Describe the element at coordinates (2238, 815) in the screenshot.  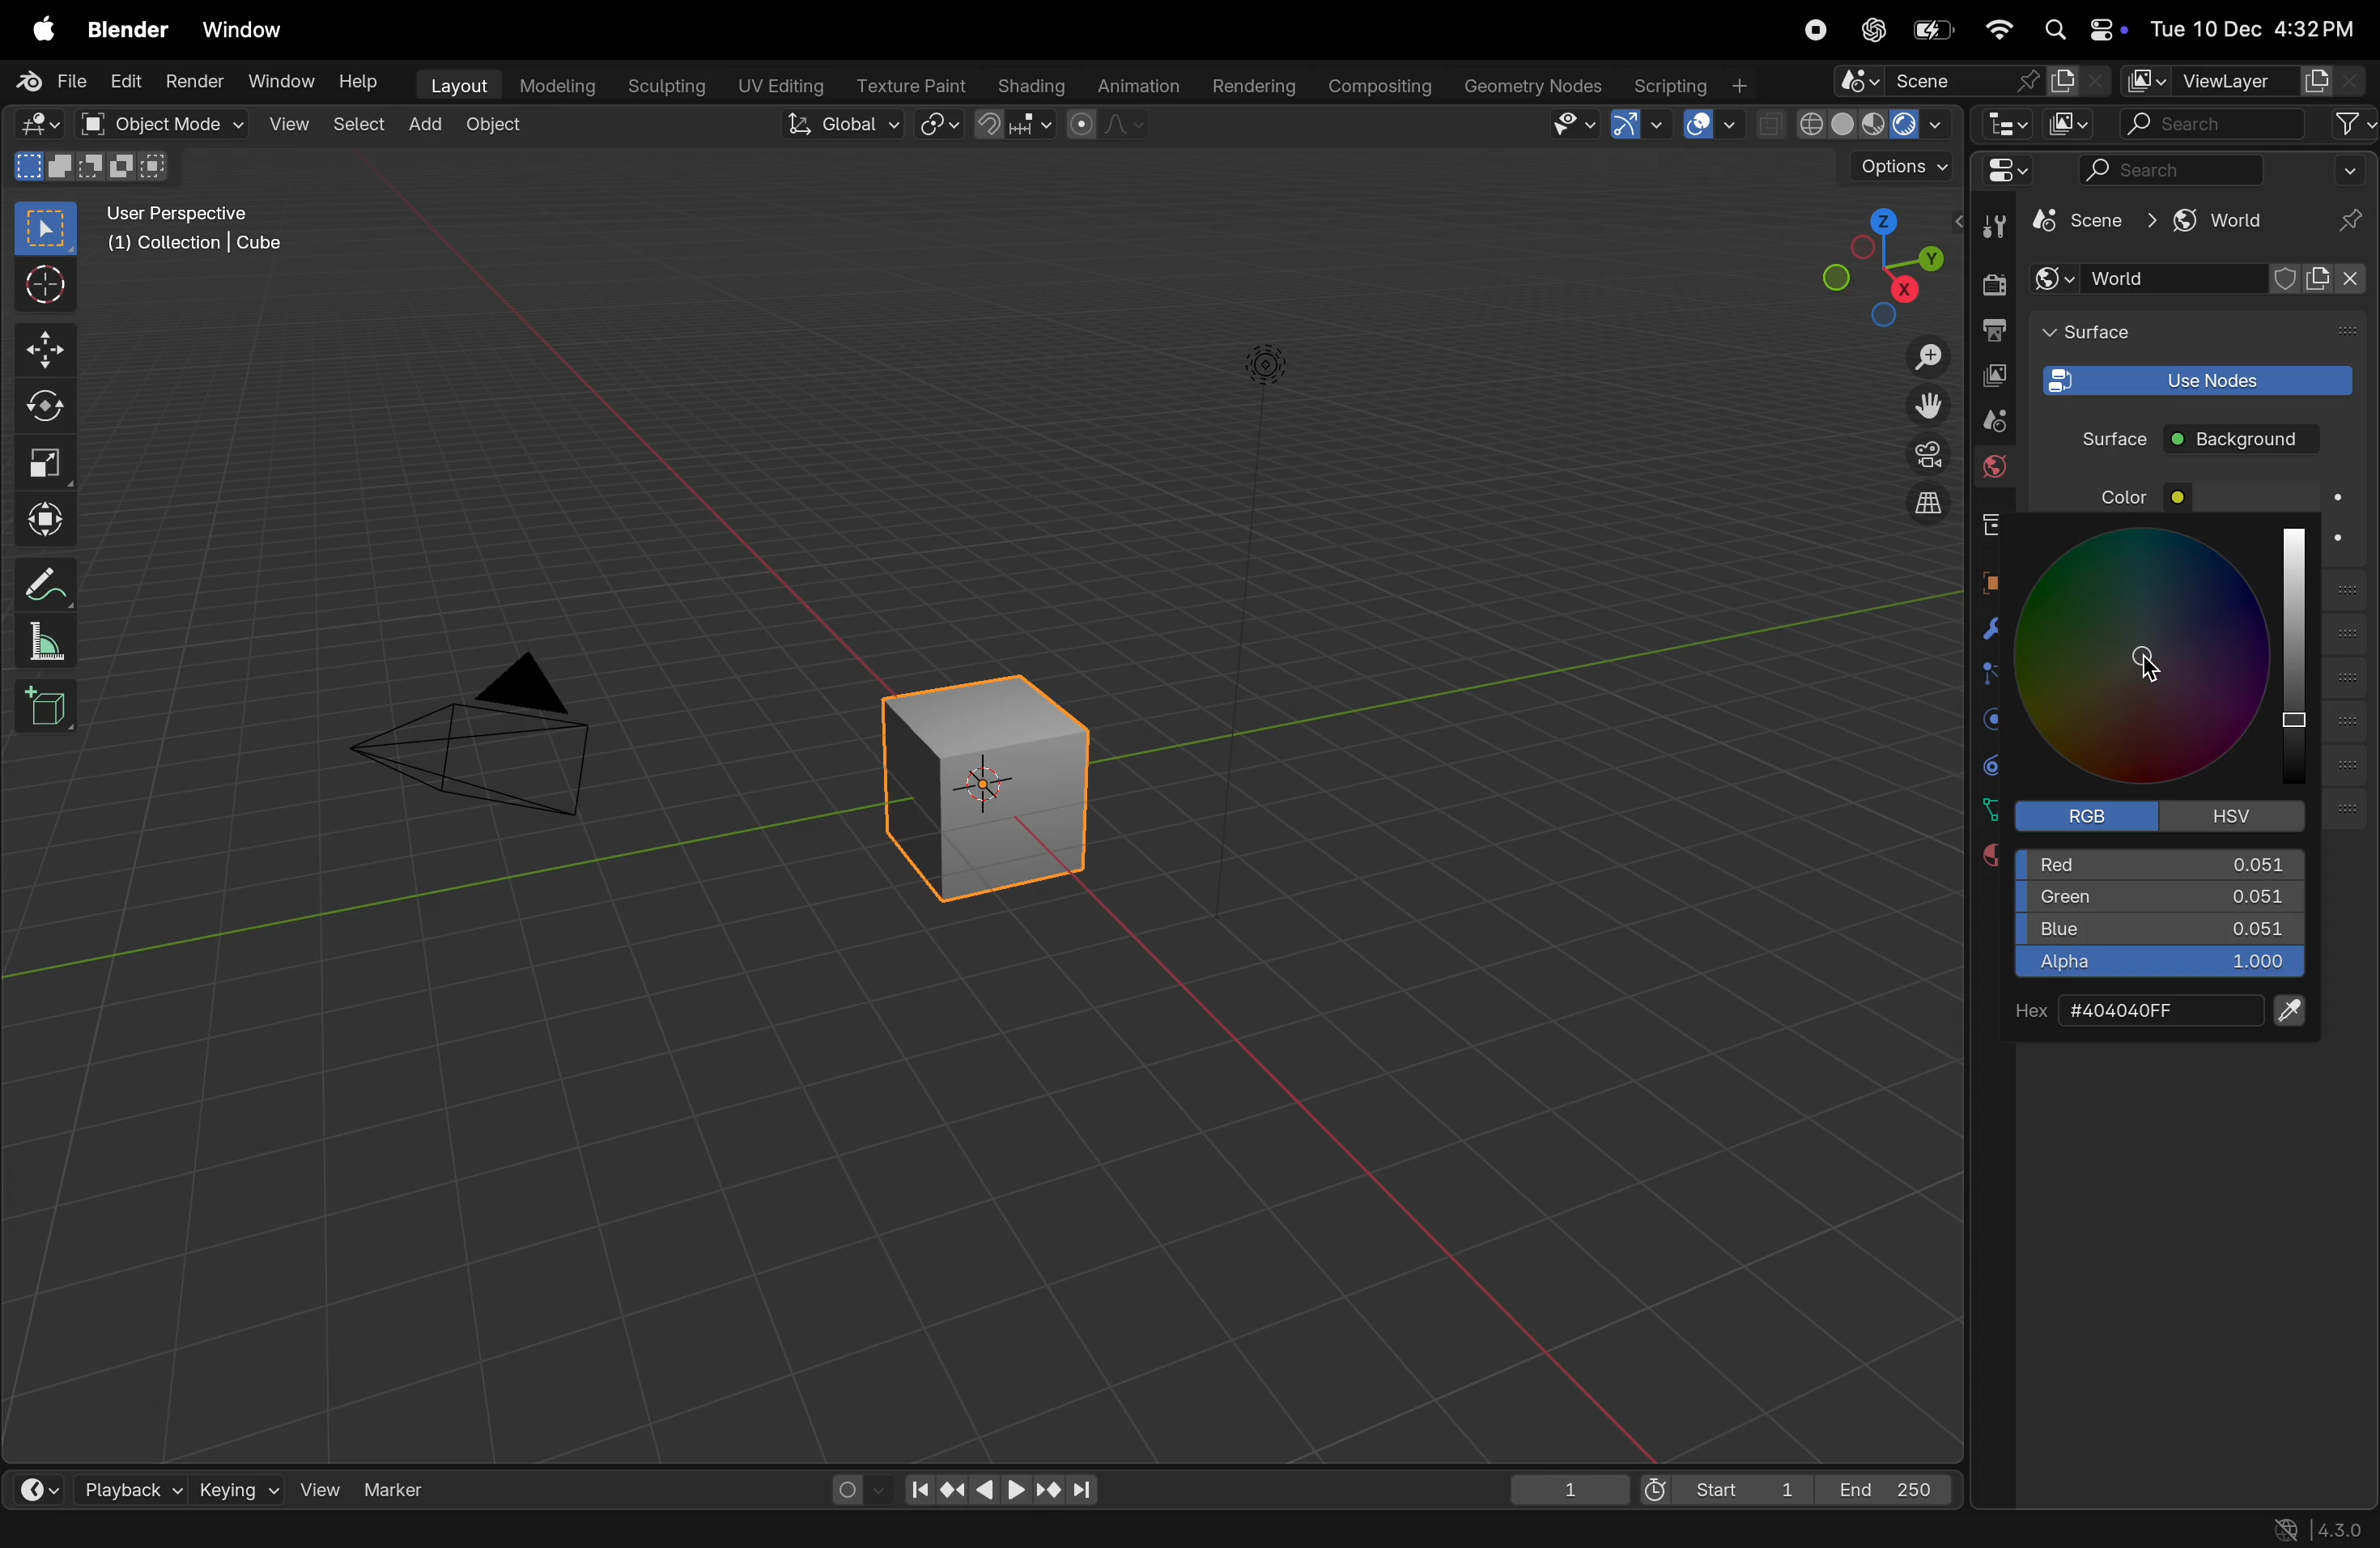
I see `Hsv` at that location.